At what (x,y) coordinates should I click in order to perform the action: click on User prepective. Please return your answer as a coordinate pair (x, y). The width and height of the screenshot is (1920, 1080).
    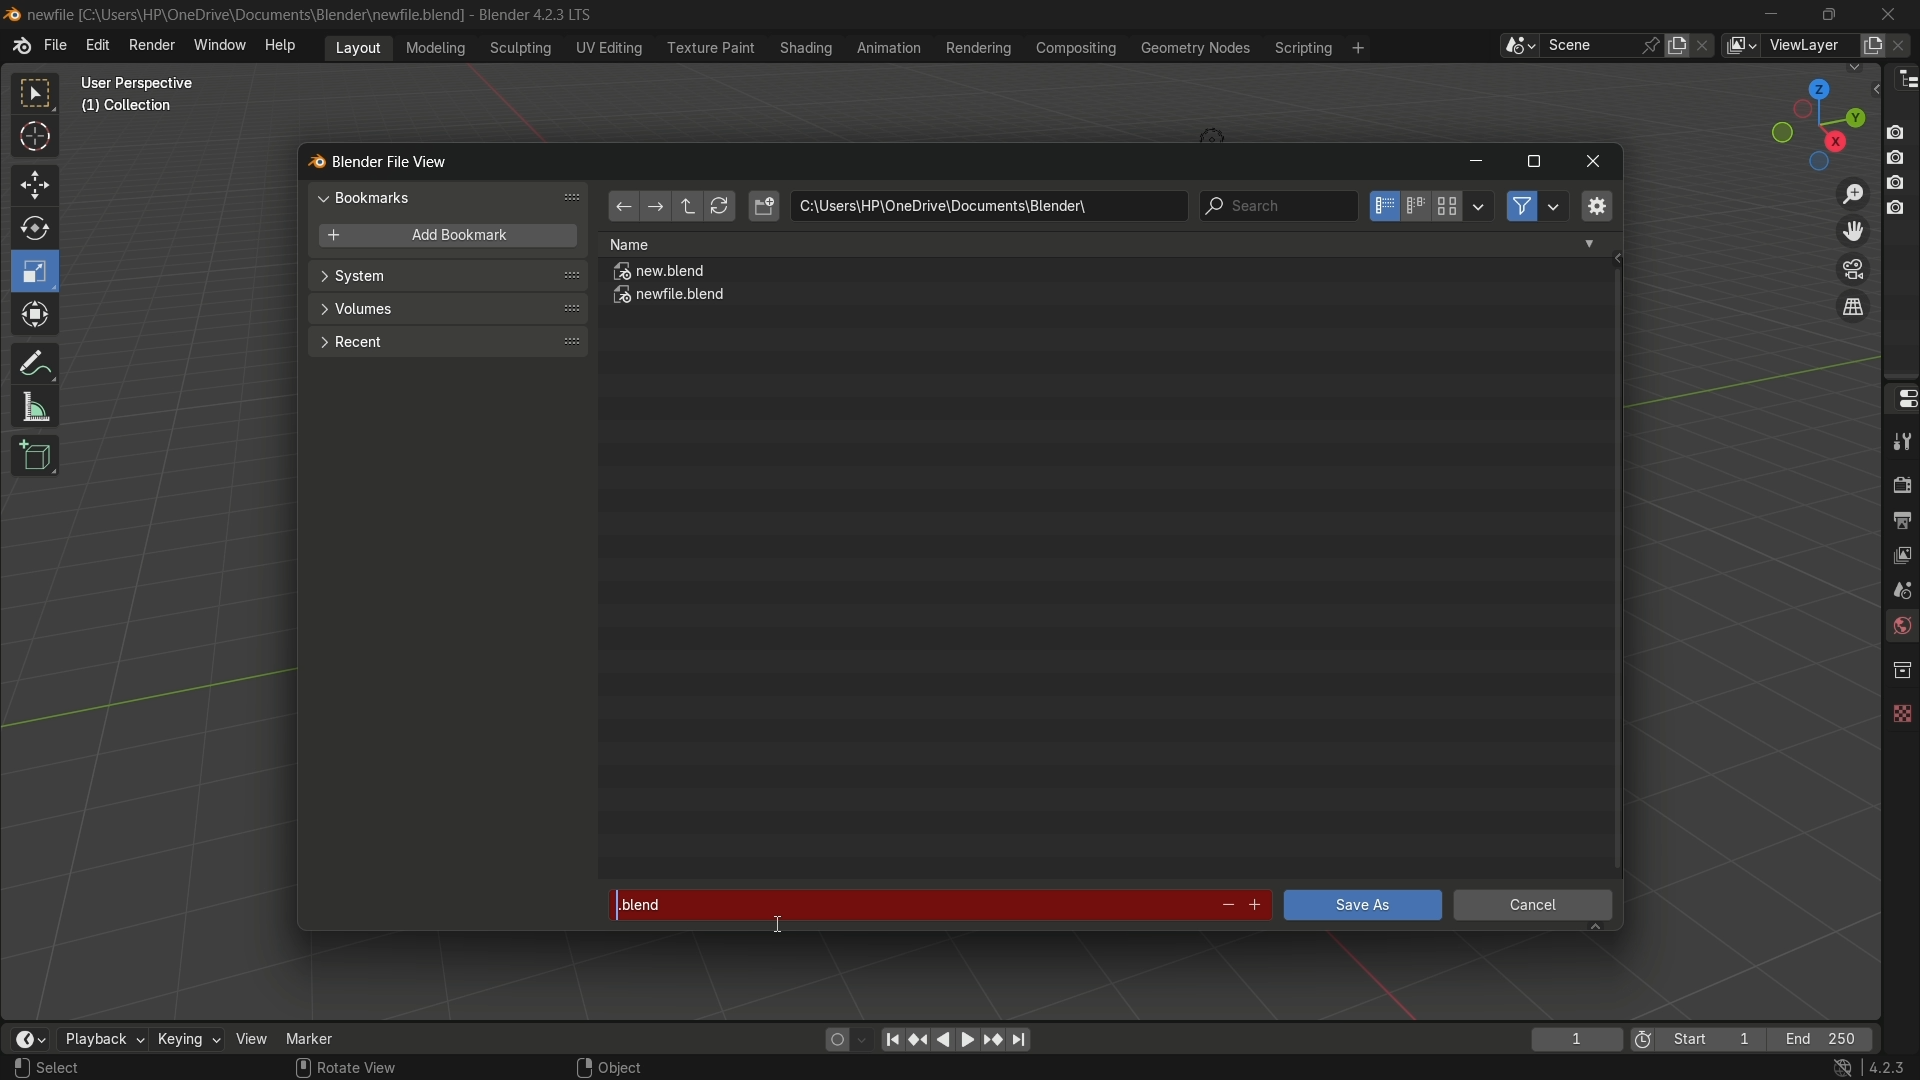
    Looking at the image, I should click on (146, 83).